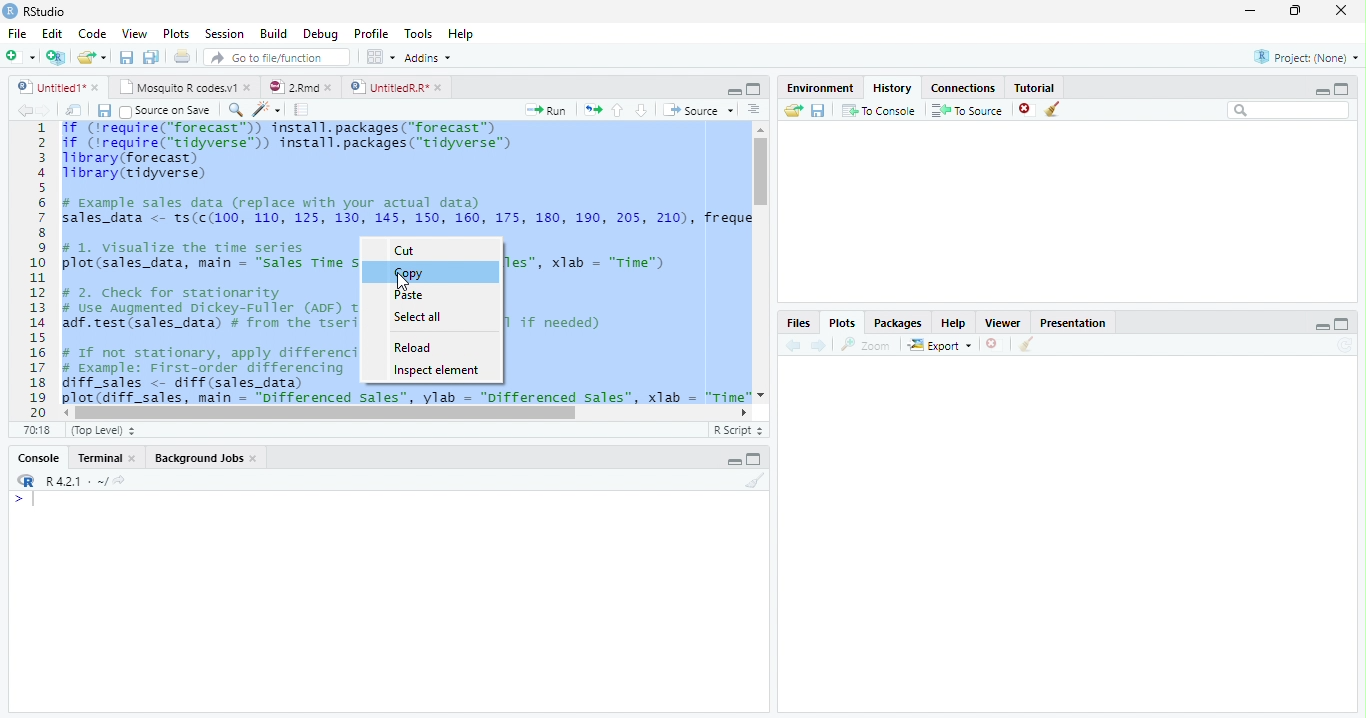 The width and height of the screenshot is (1366, 718). I want to click on Create a project, so click(57, 59).